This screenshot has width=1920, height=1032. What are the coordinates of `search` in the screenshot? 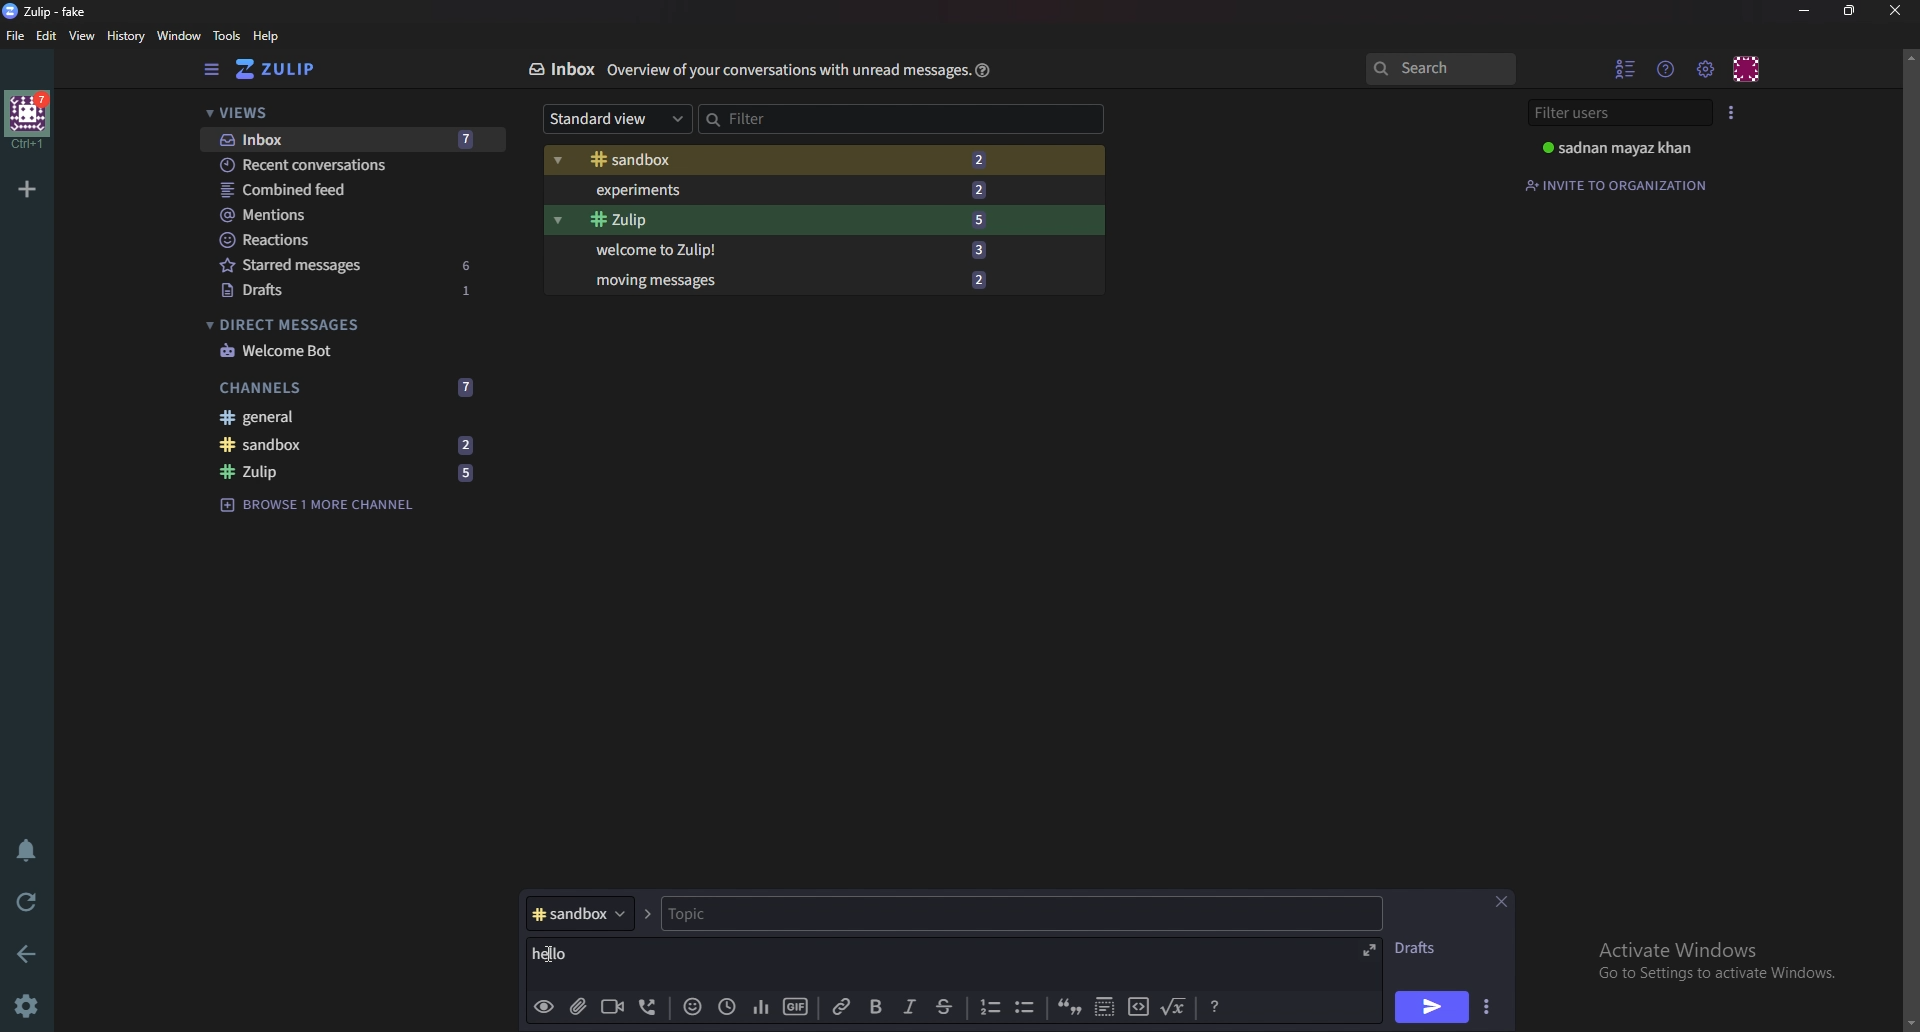 It's located at (1445, 69).